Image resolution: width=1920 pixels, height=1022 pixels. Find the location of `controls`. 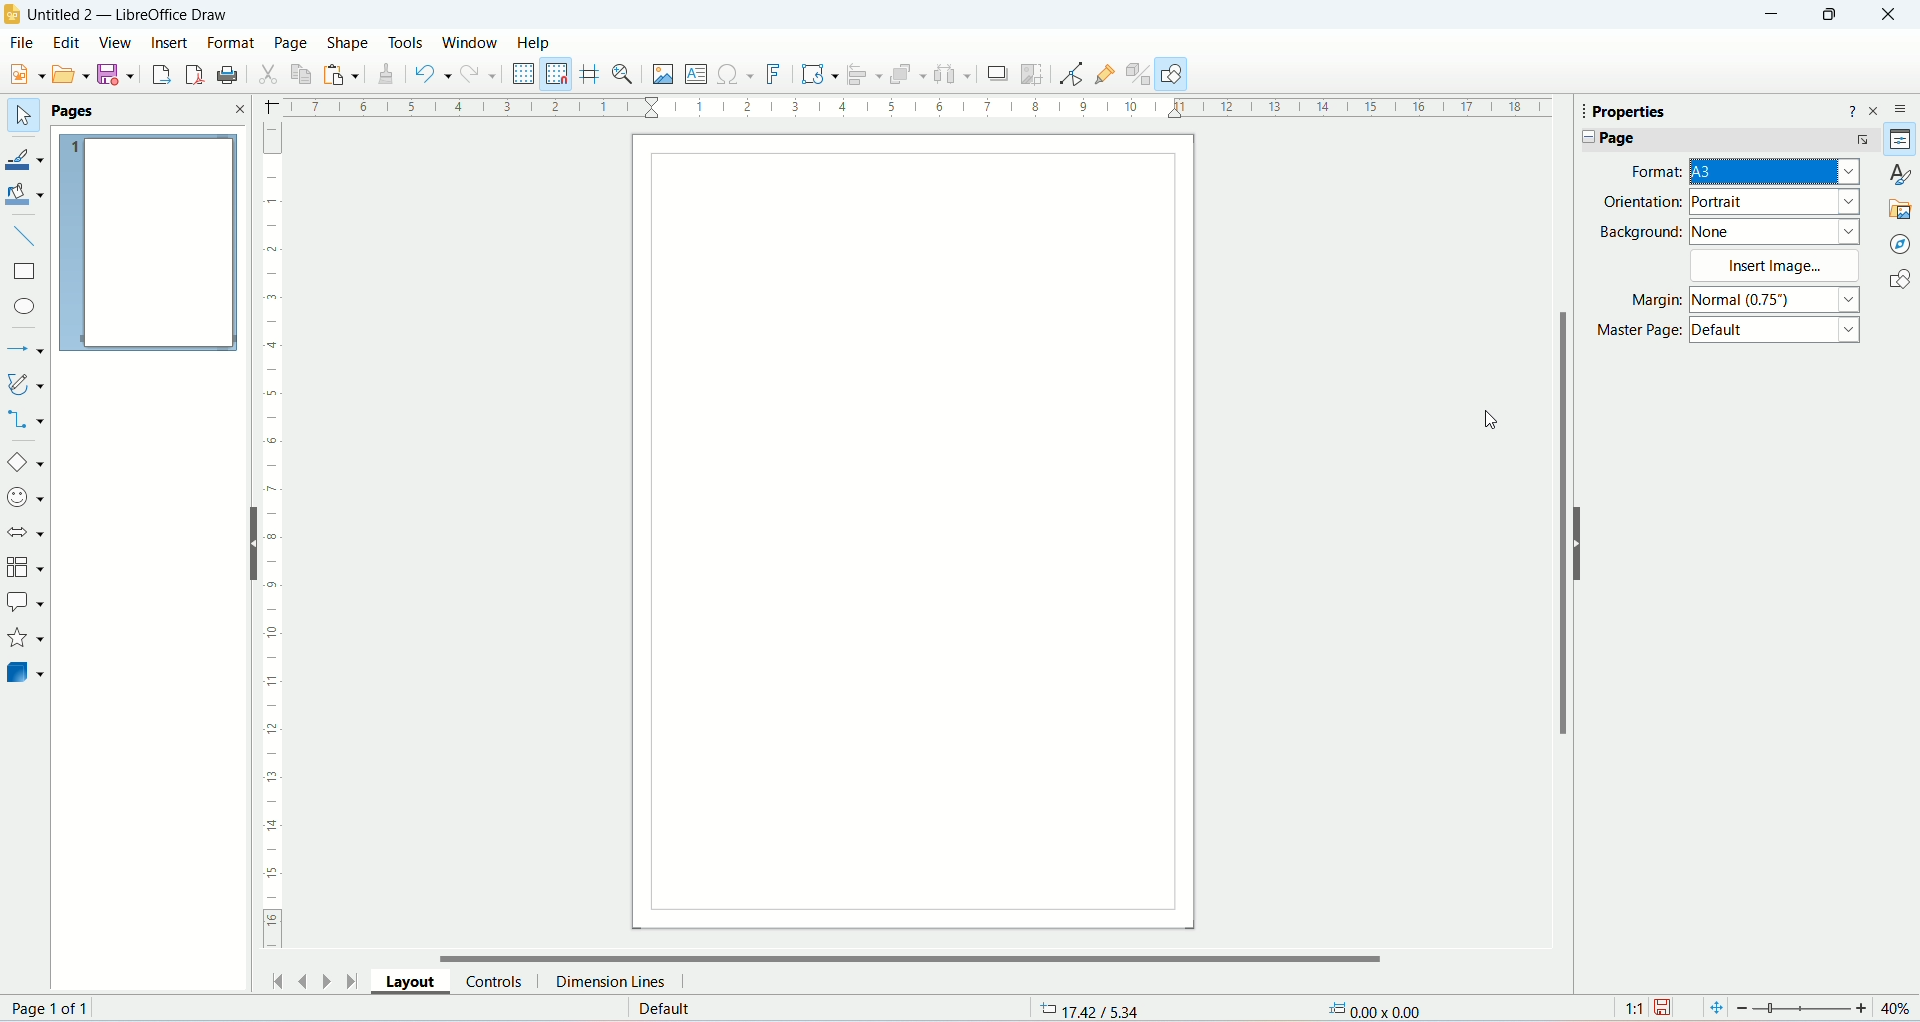

controls is located at coordinates (500, 979).